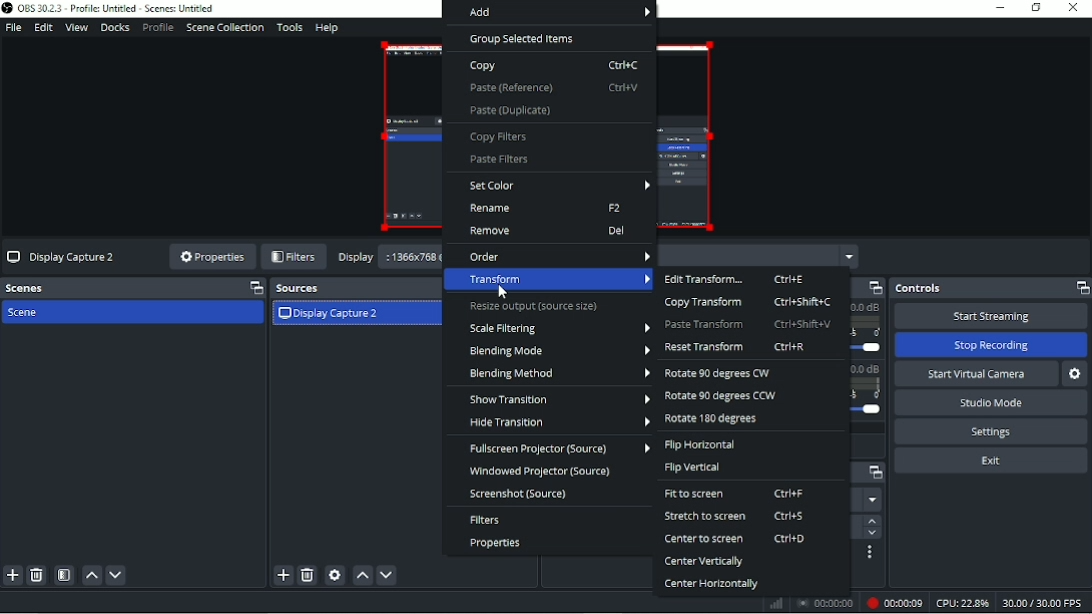  What do you see at coordinates (327, 29) in the screenshot?
I see `Help` at bounding box center [327, 29].